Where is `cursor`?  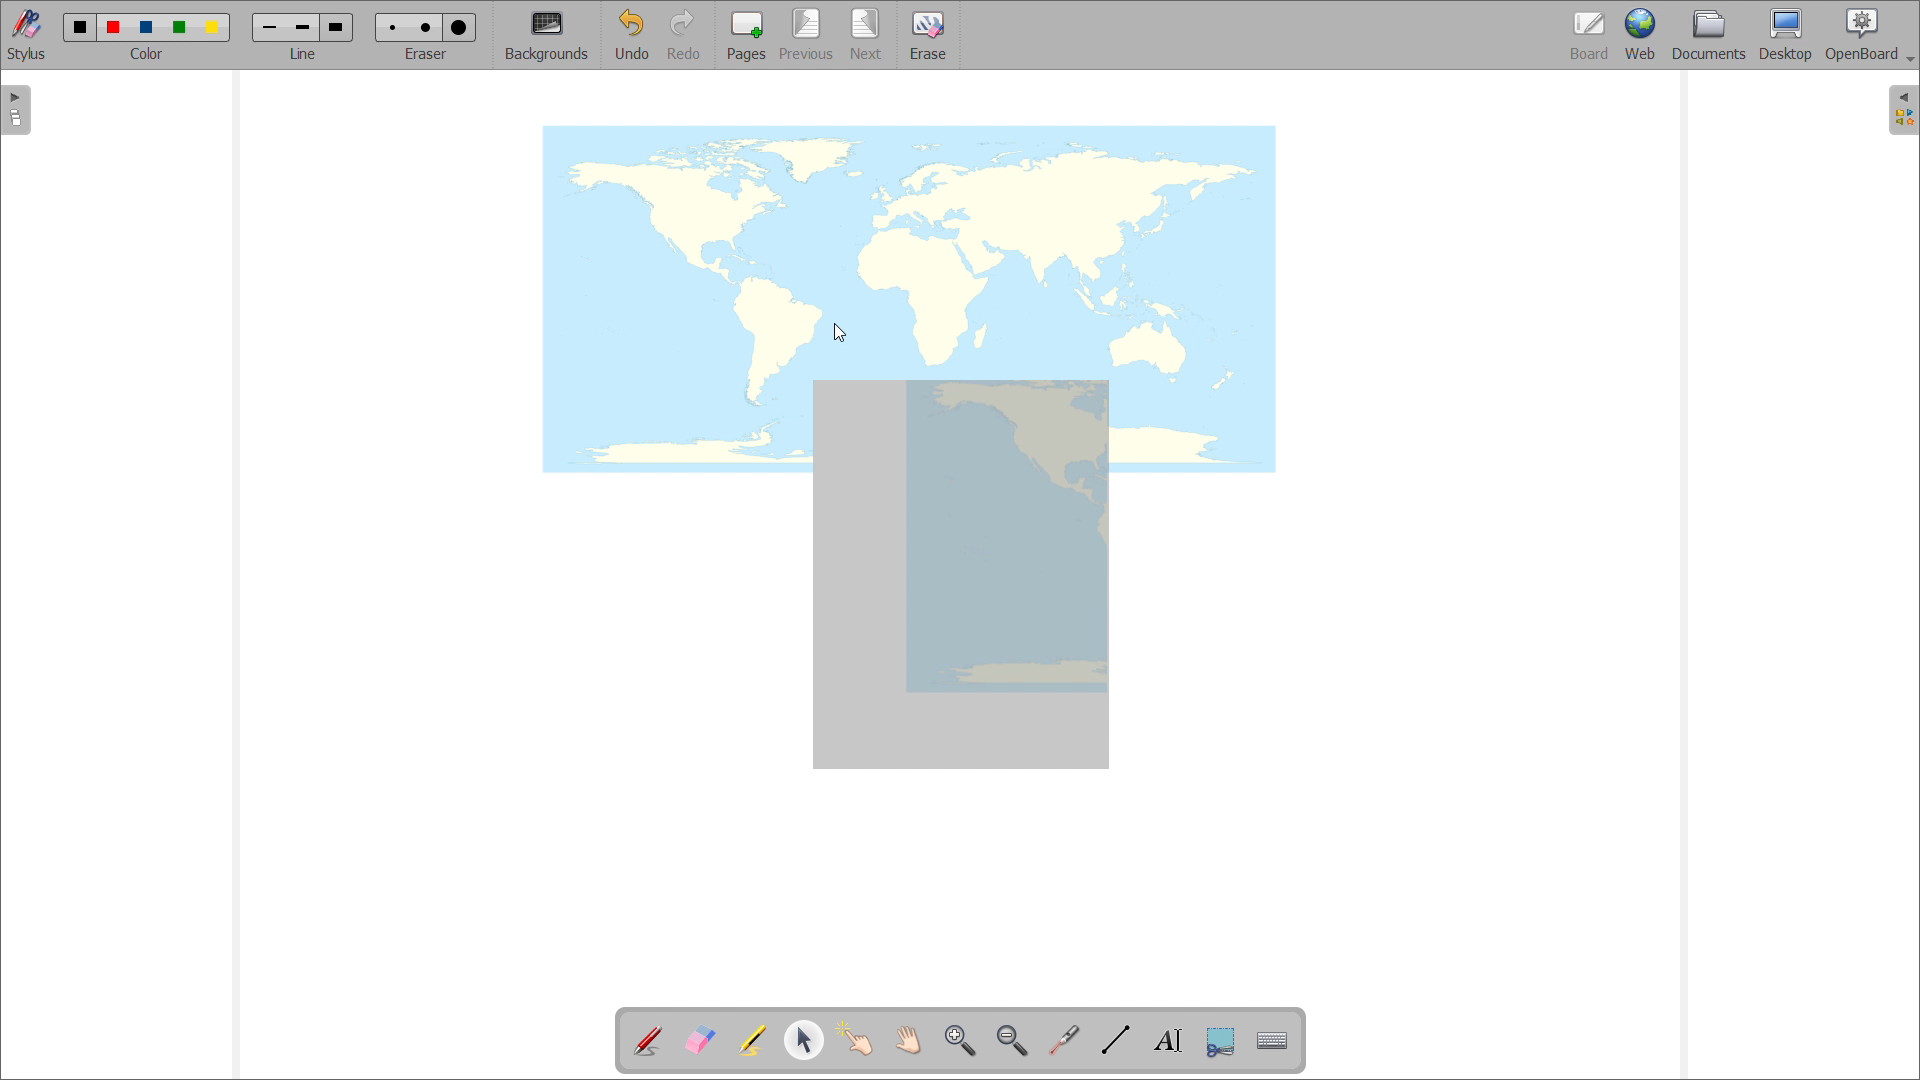 cursor is located at coordinates (840, 330).